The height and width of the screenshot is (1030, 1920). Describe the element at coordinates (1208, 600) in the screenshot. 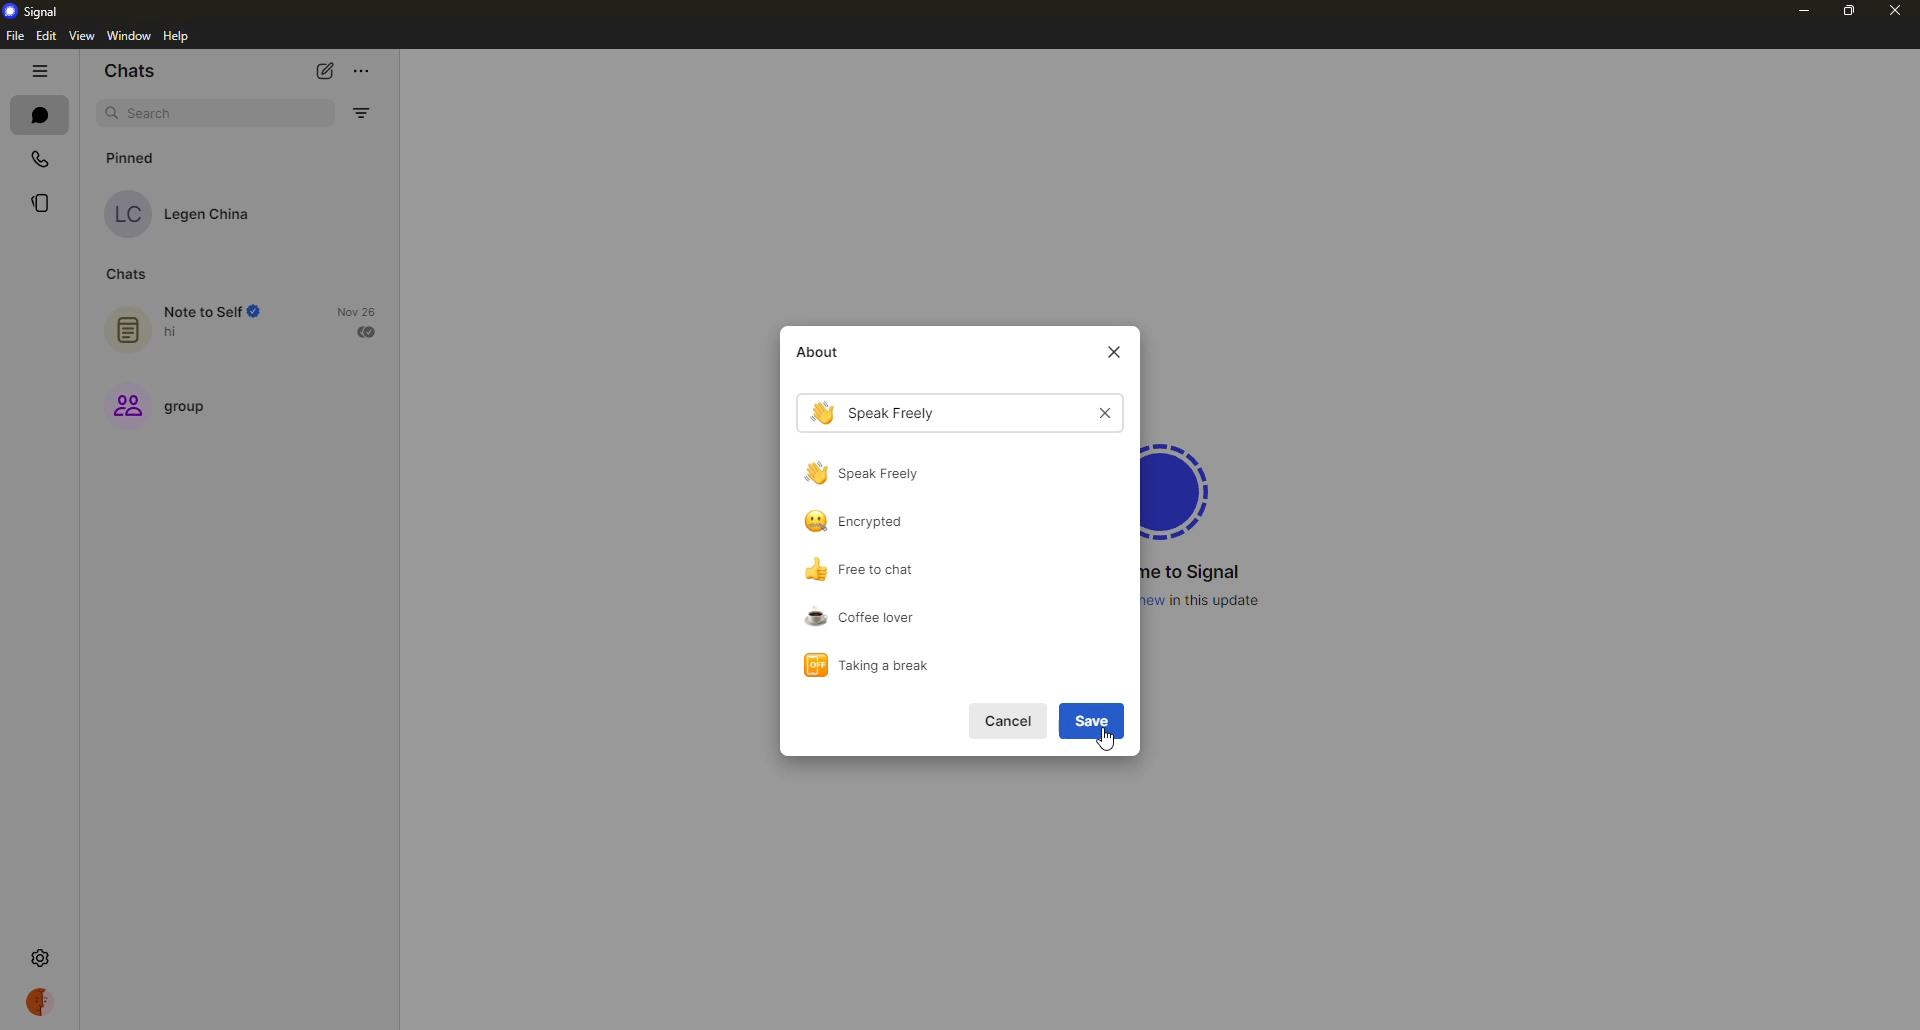

I see `what's new` at that location.